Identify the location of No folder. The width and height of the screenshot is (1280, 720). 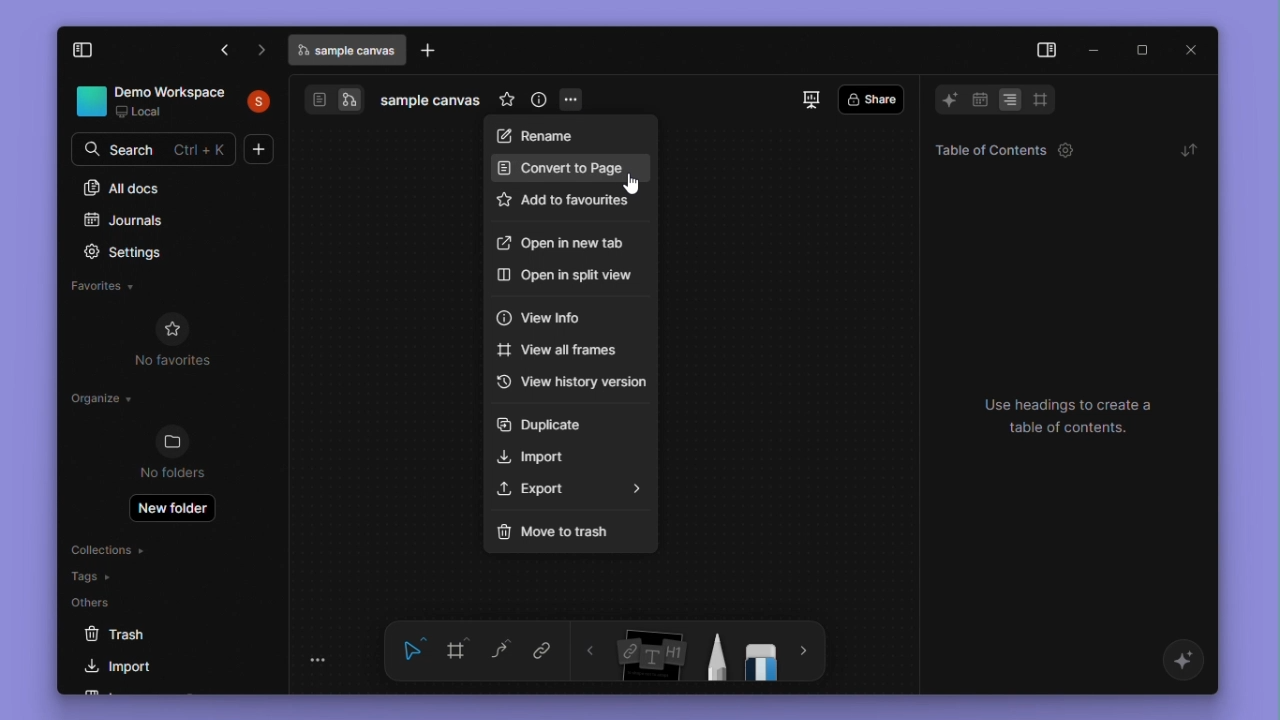
(174, 454).